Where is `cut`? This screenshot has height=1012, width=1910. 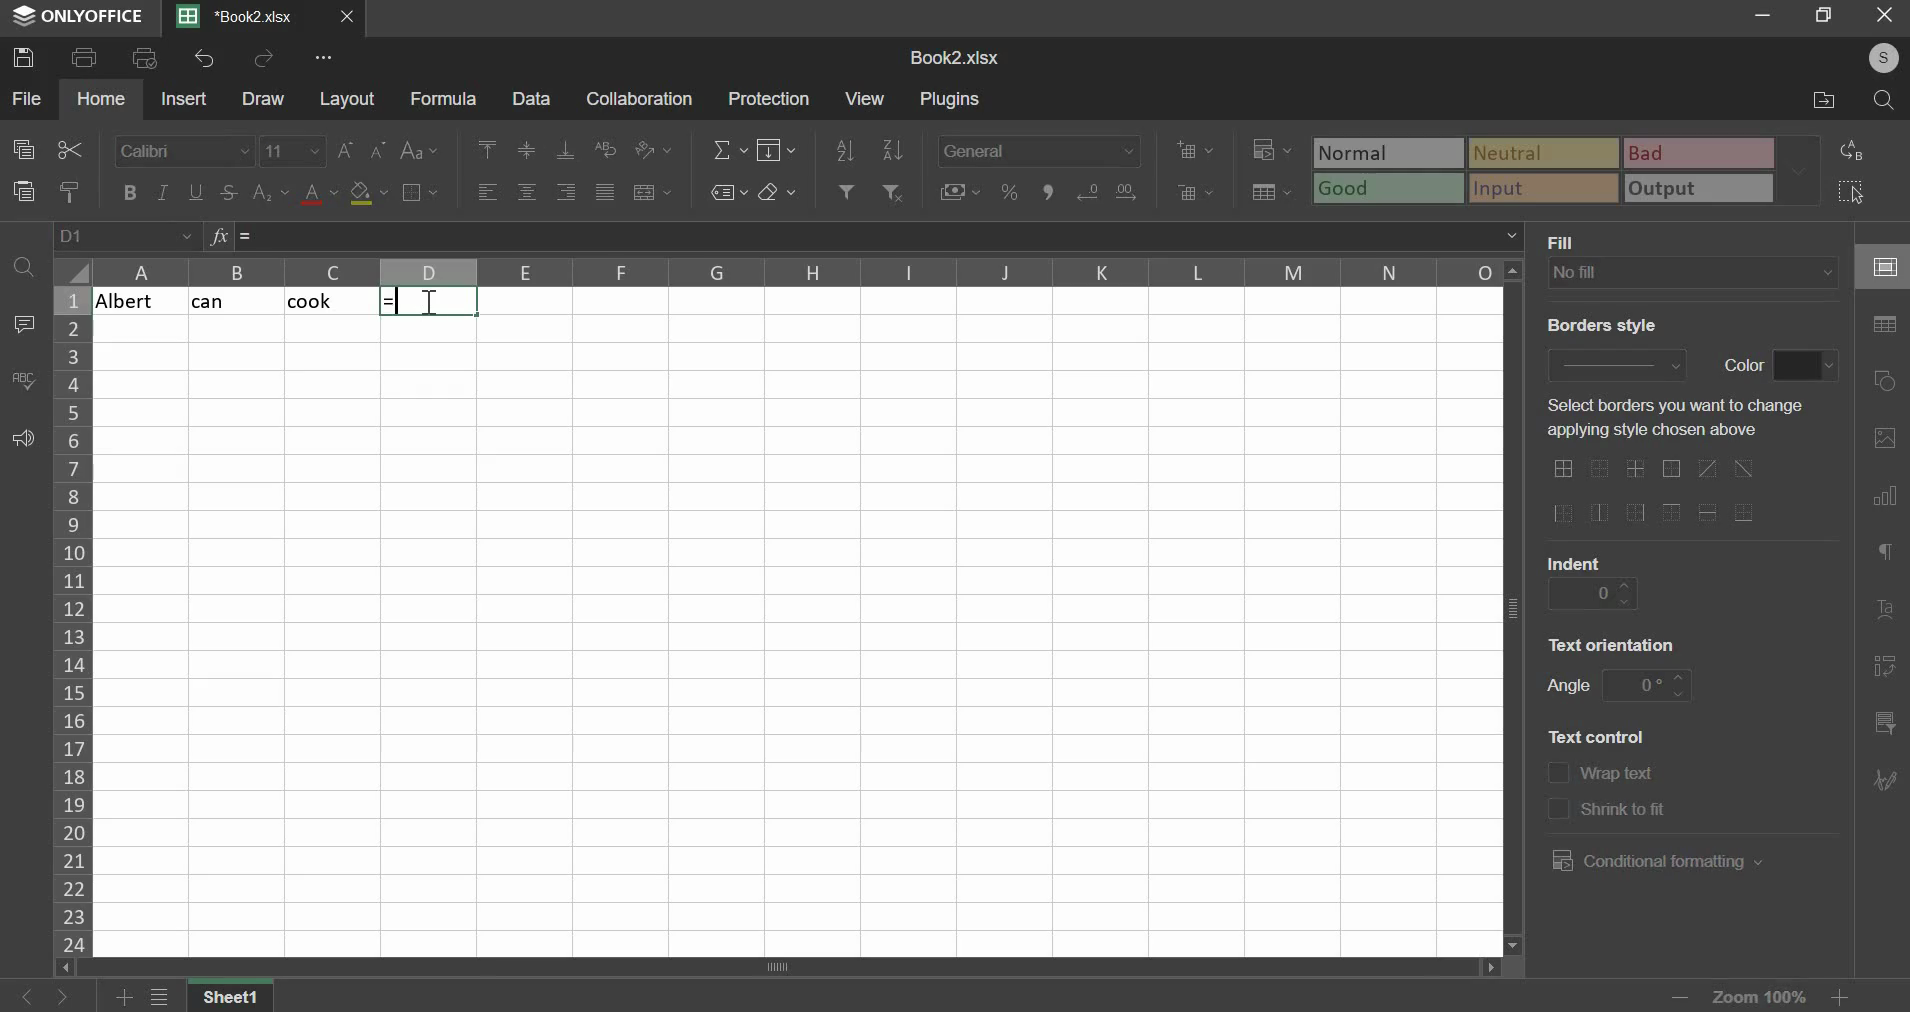
cut is located at coordinates (68, 150).